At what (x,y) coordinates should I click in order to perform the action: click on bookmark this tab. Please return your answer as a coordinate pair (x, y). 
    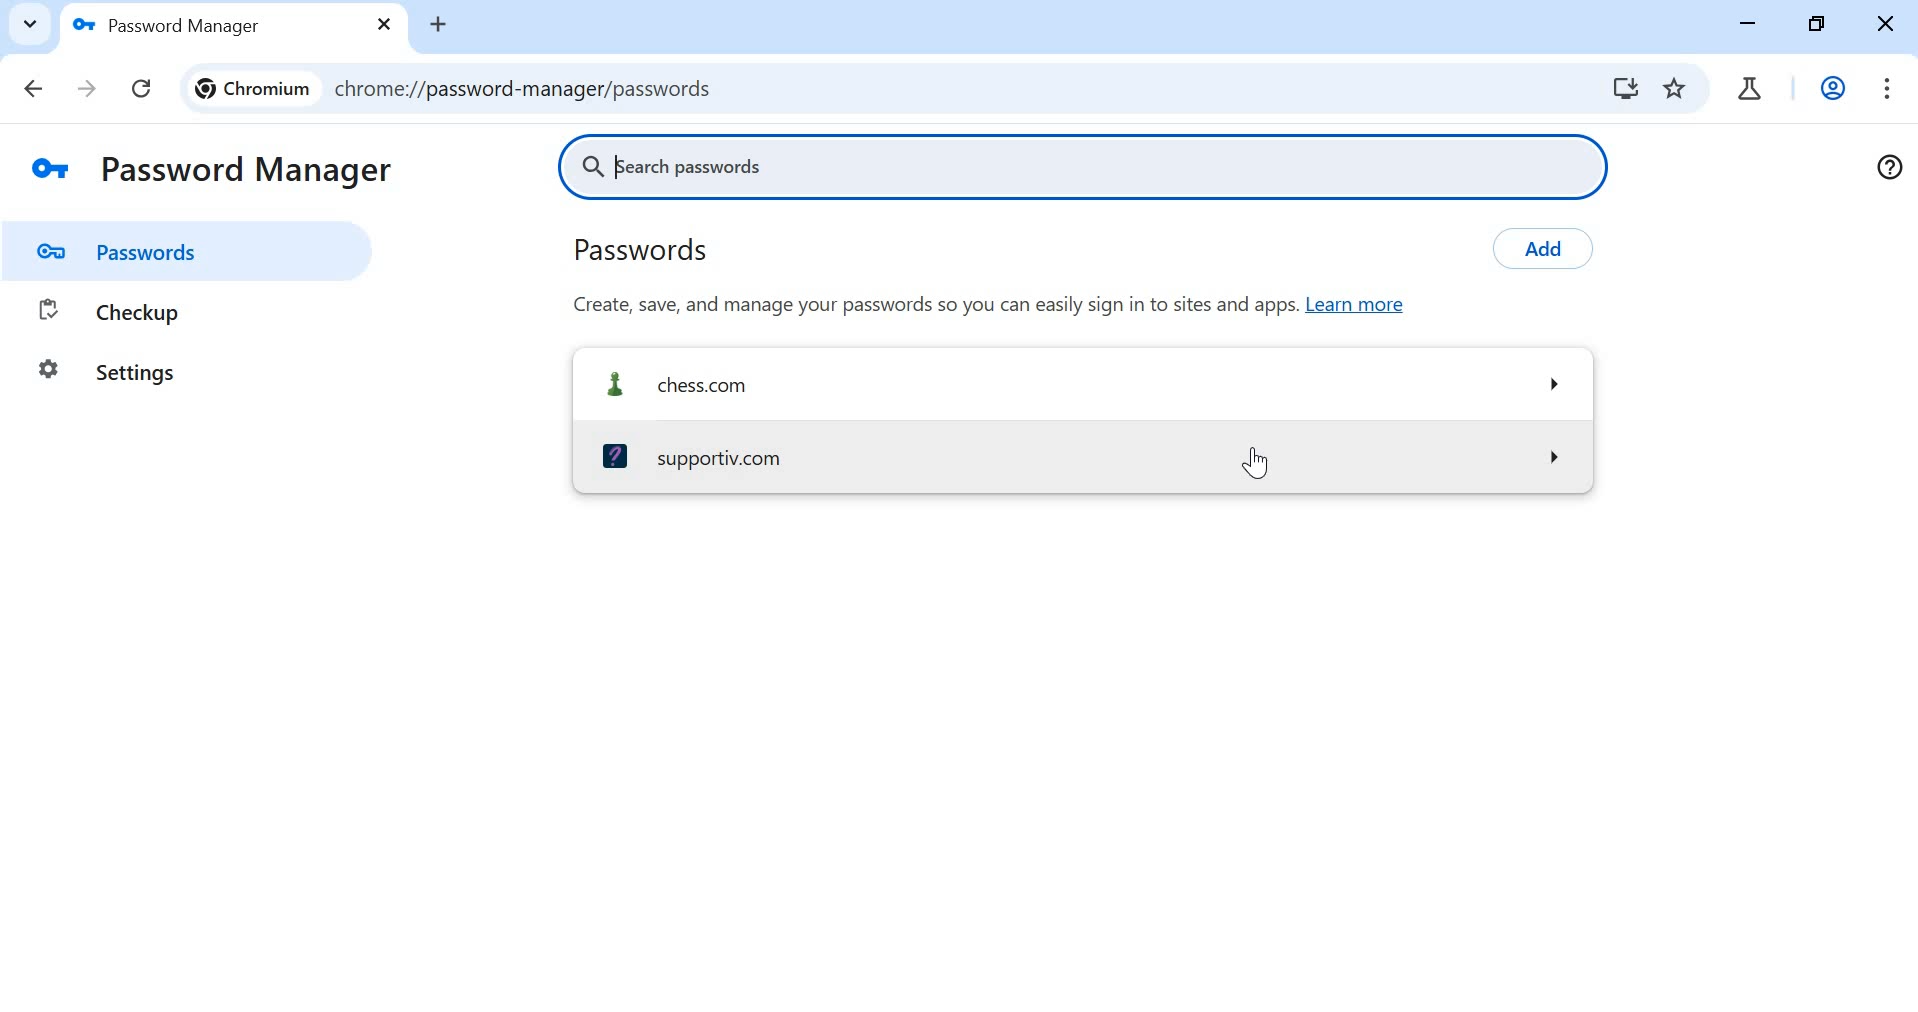
    Looking at the image, I should click on (1677, 91).